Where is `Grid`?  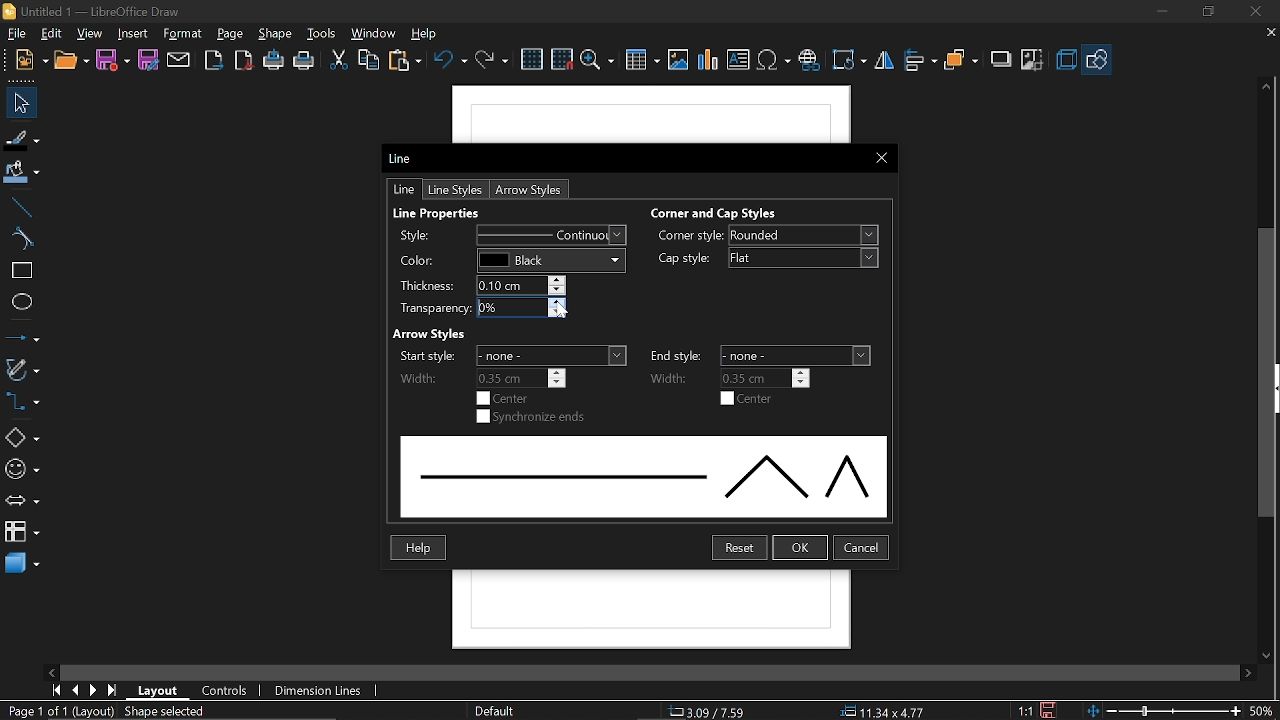
Grid is located at coordinates (533, 59).